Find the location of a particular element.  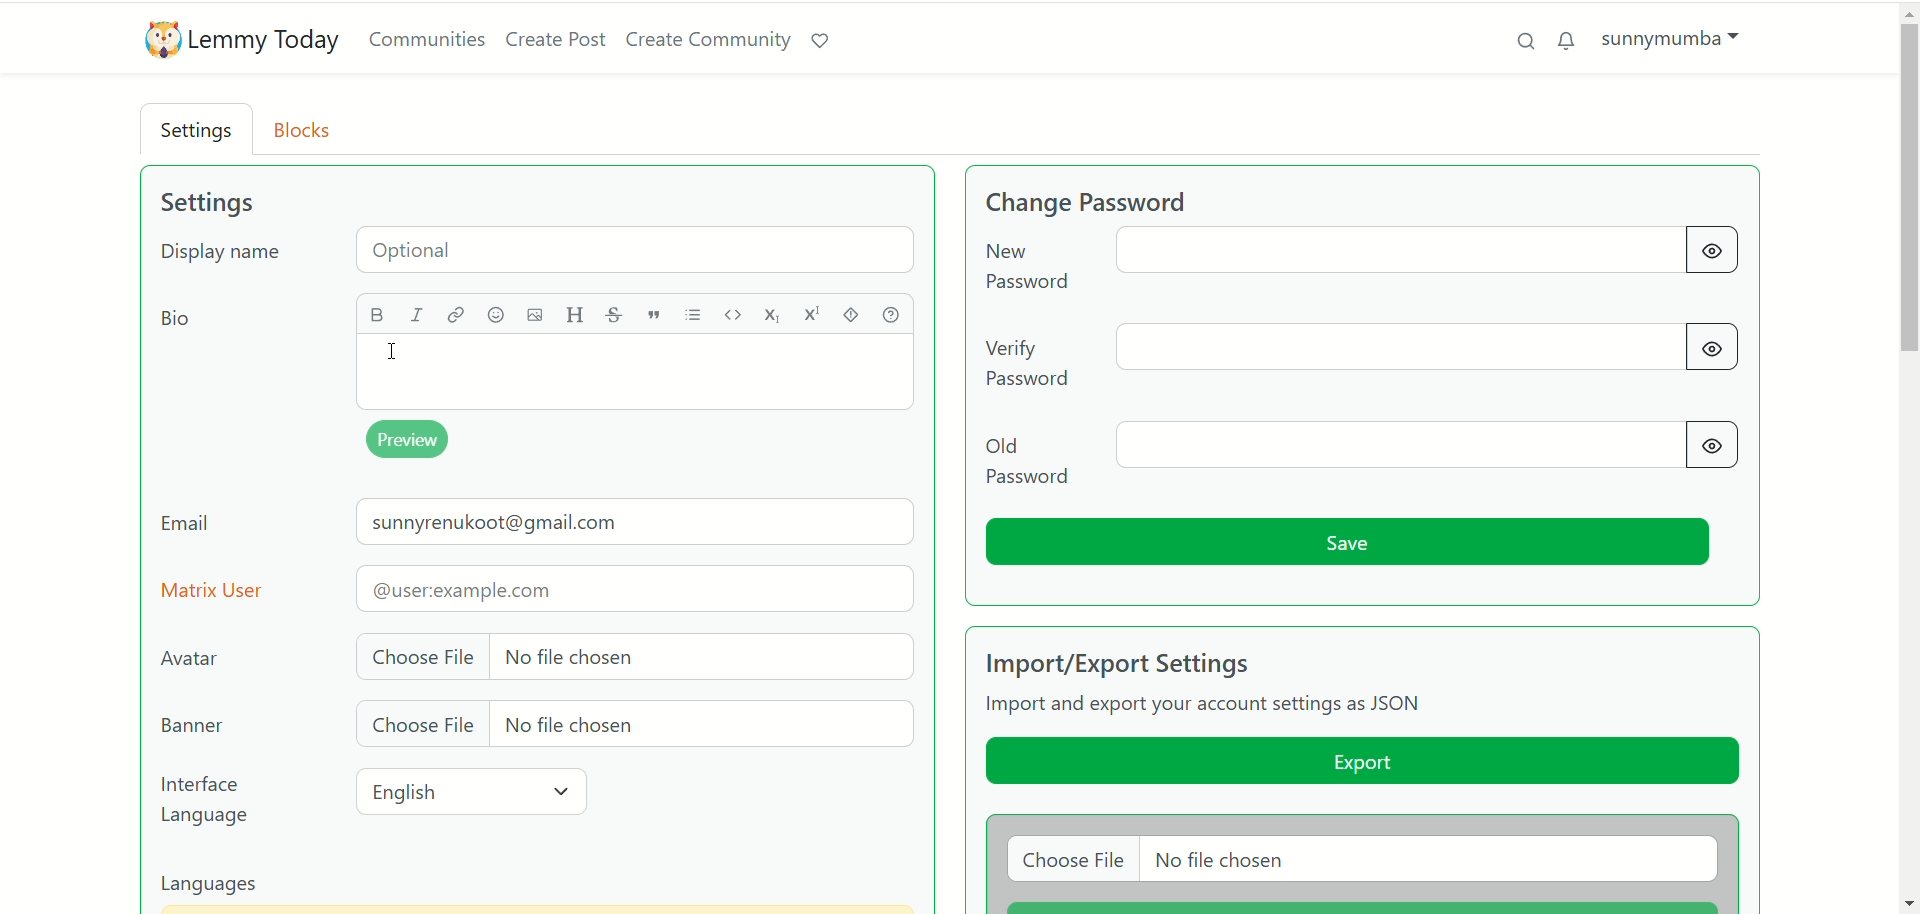

link is located at coordinates (455, 314).